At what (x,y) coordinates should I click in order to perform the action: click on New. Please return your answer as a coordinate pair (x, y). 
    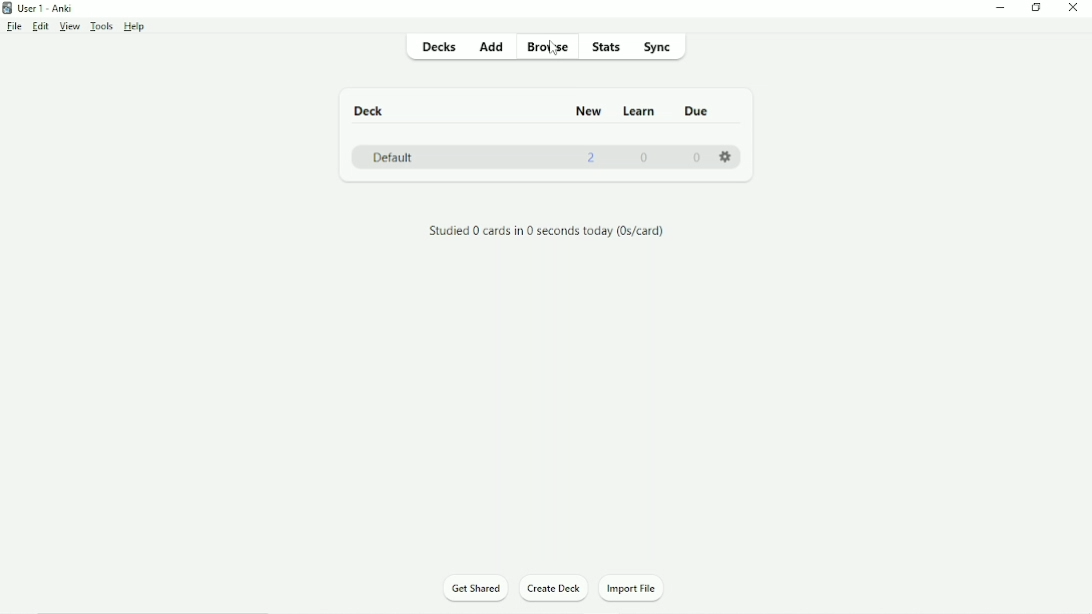
    Looking at the image, I should click on (587, 111).